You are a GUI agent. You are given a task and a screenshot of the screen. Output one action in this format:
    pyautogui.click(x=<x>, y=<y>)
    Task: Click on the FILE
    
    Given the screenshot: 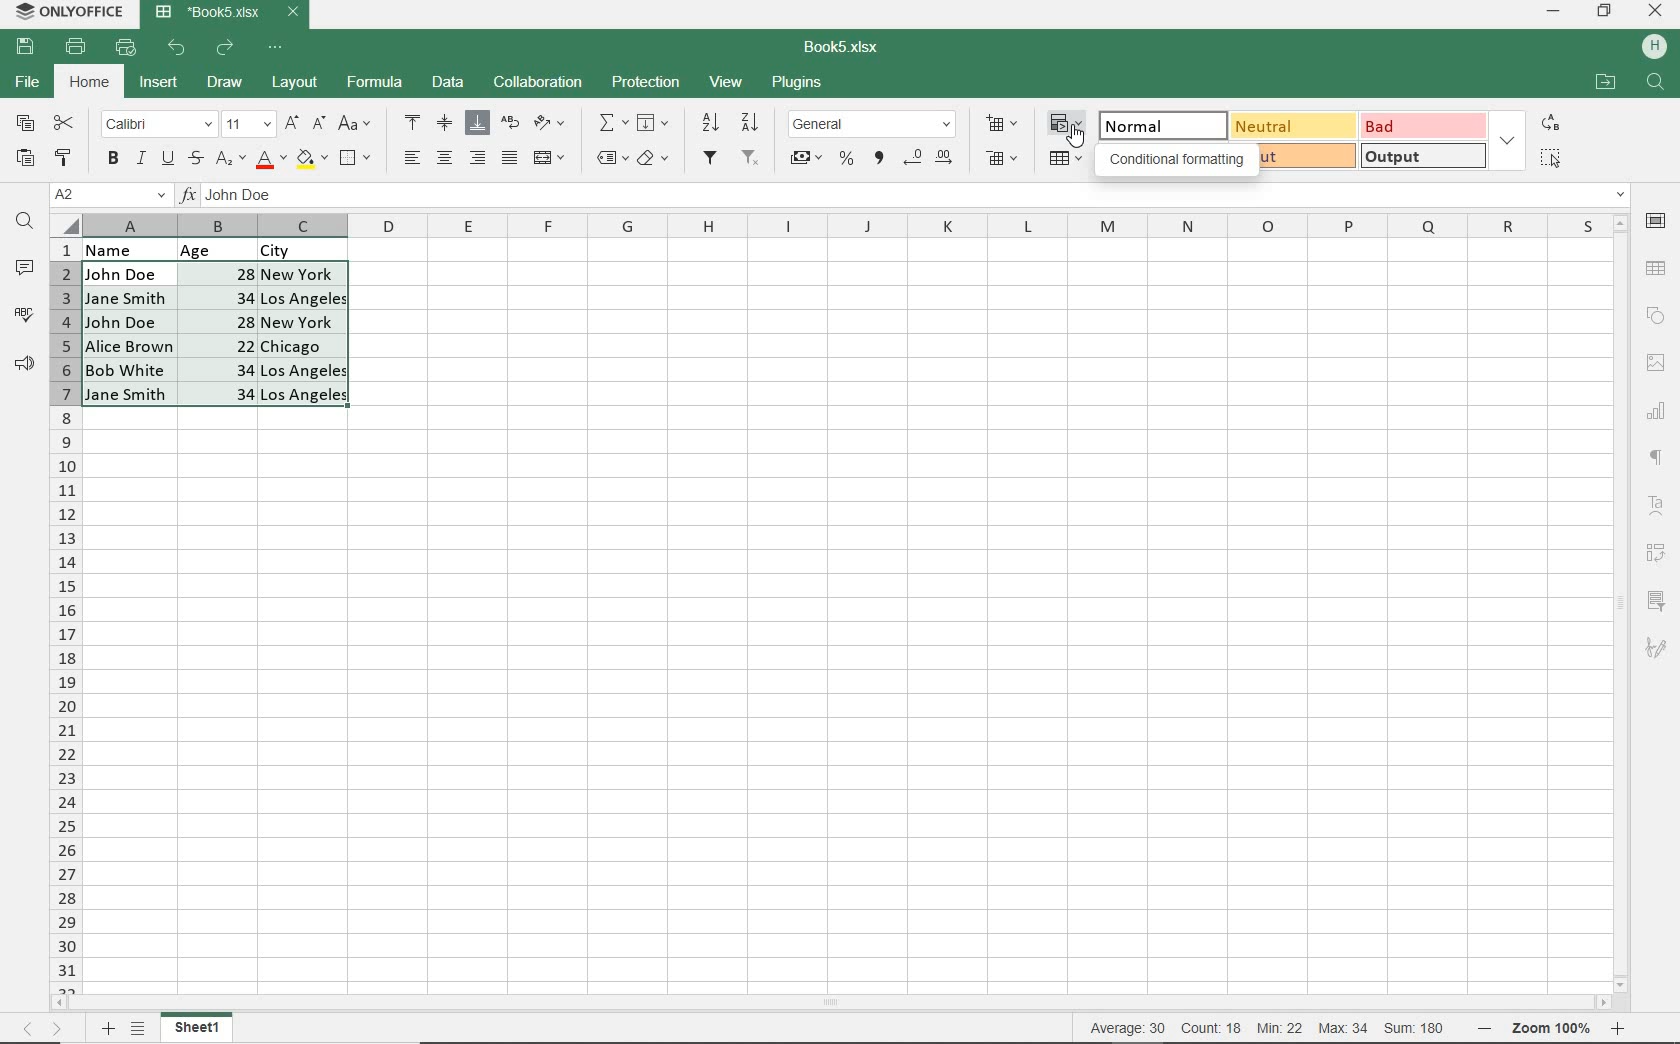 What is the action you would take?
    pyautogui.click(x=25, y=83)
    